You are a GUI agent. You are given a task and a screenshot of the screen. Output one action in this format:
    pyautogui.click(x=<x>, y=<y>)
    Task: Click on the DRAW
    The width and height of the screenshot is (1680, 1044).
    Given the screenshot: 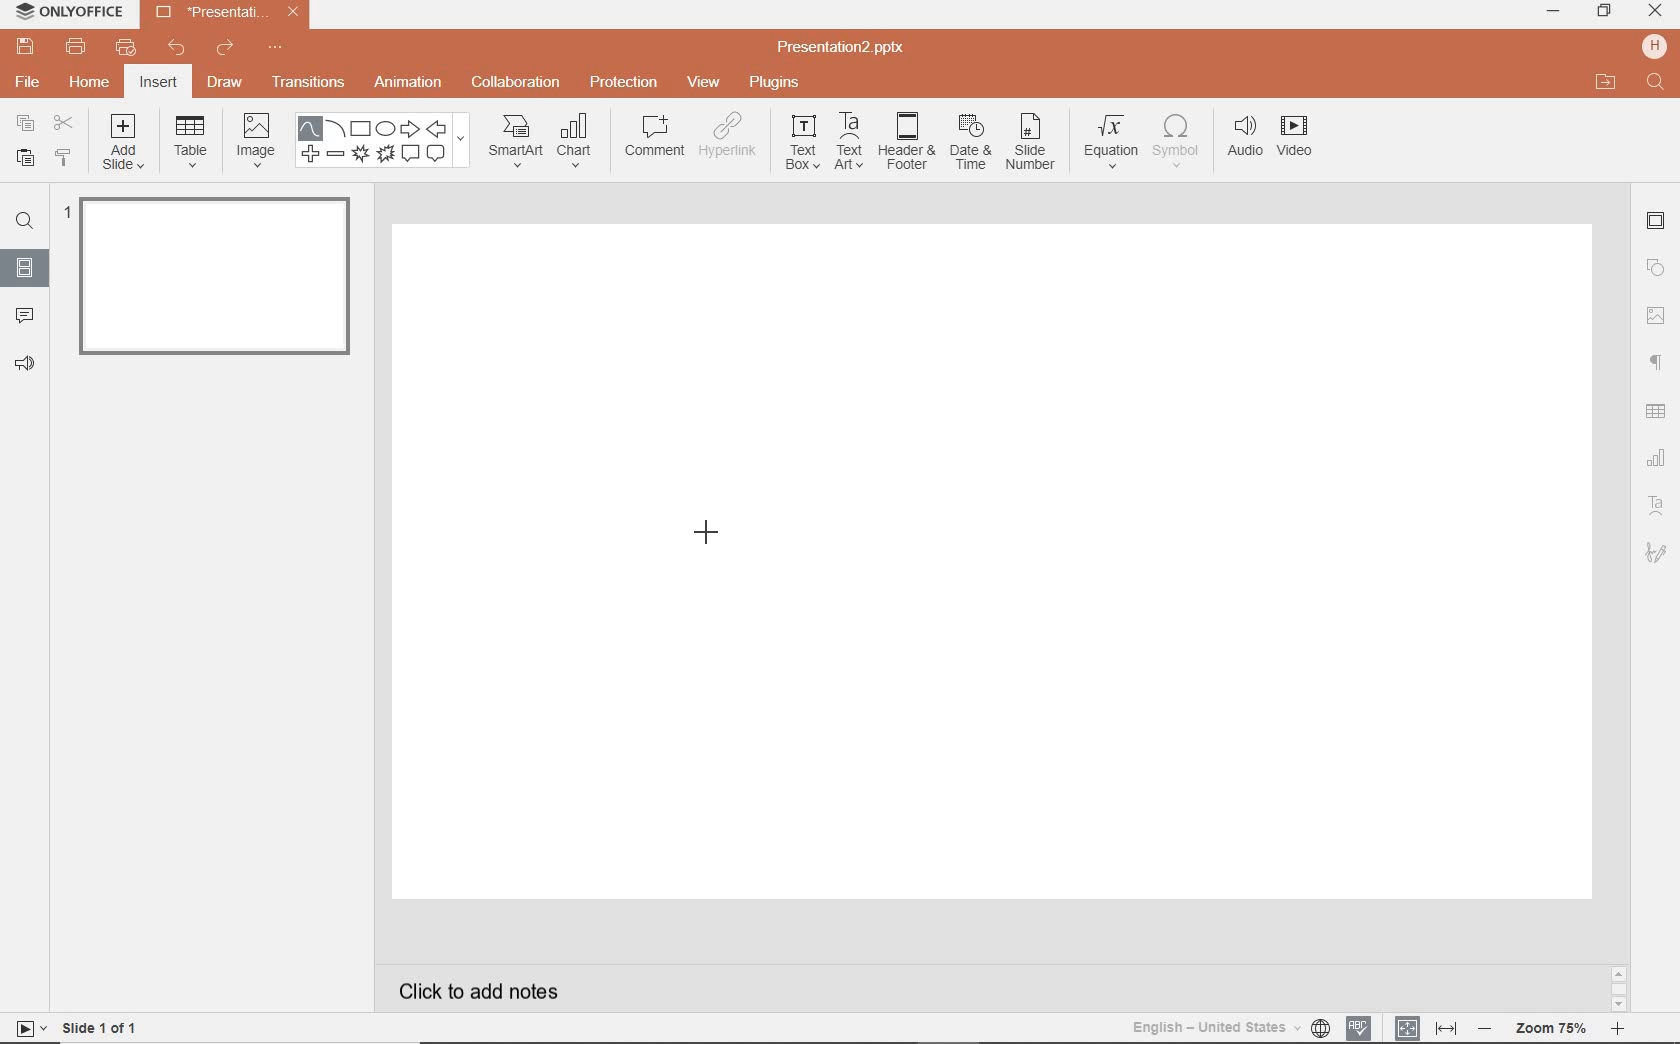 What is the action you would take?
    pyautogui.click(x=226, y=84)
    